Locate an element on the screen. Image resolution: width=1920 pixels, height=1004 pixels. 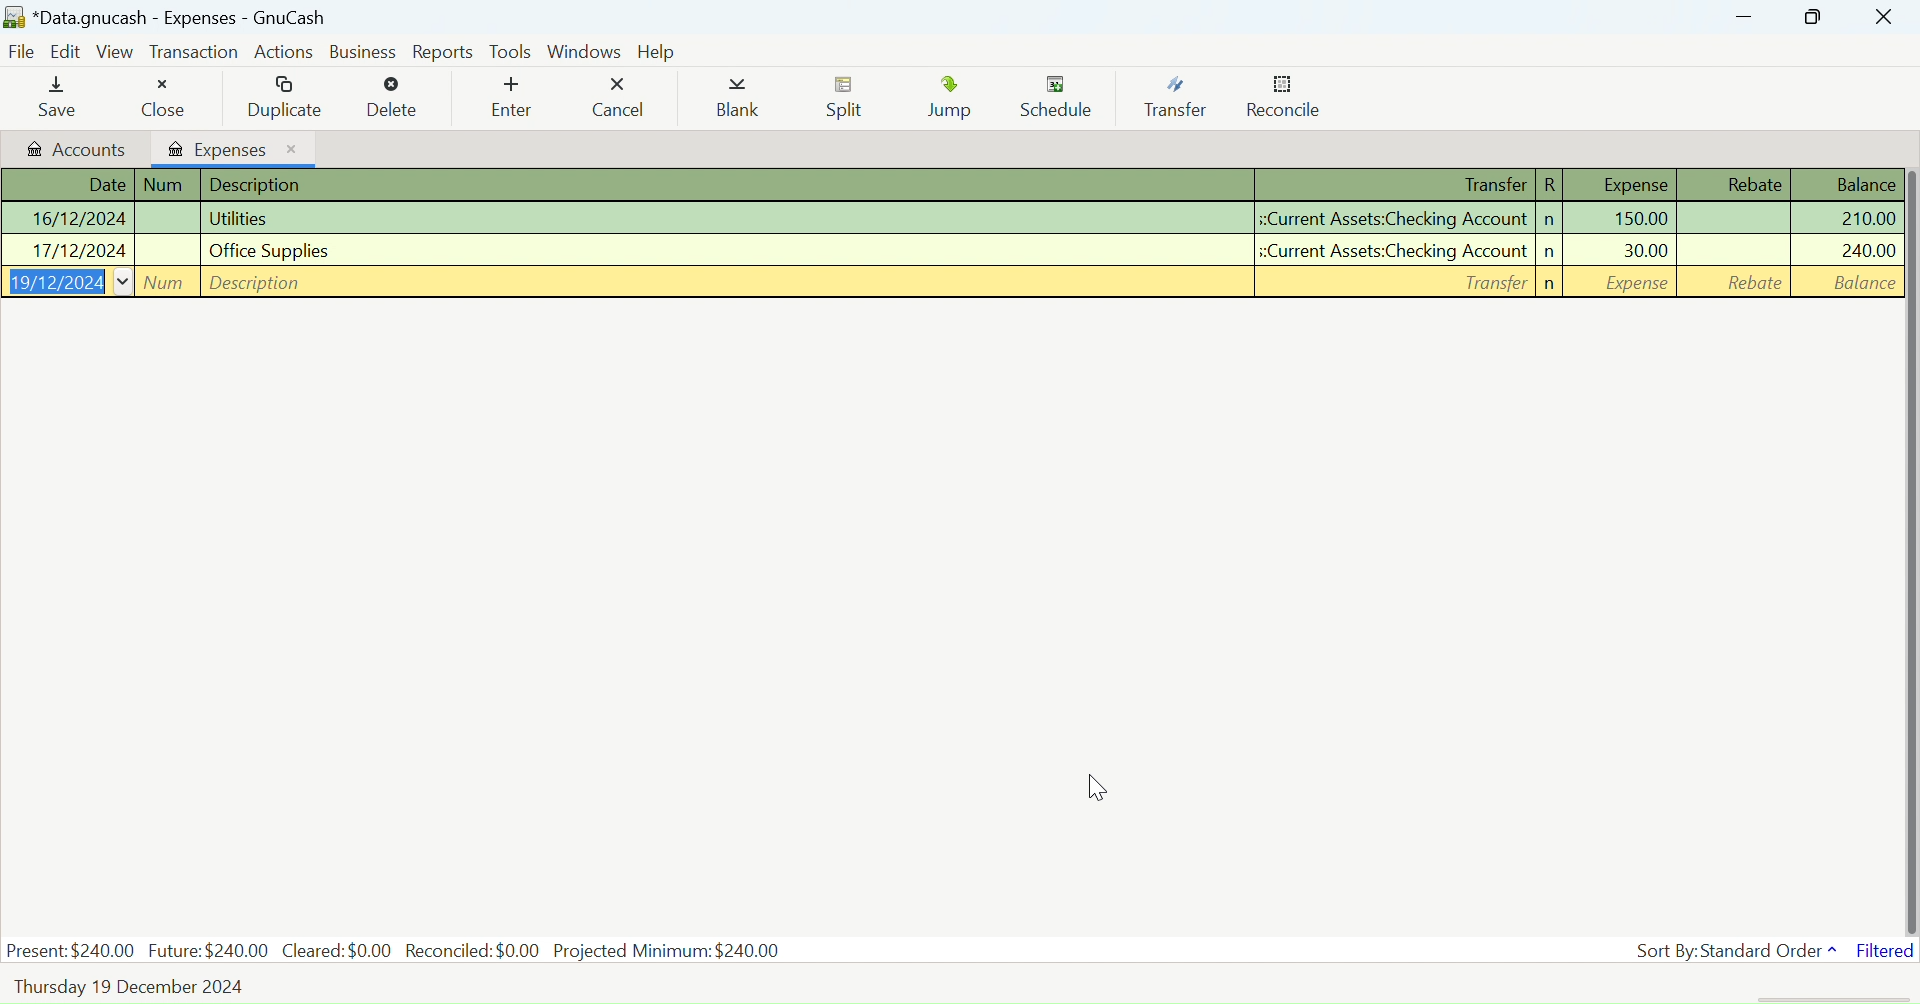
Sort By: Standard Order is located at coordinates (1735, 952).